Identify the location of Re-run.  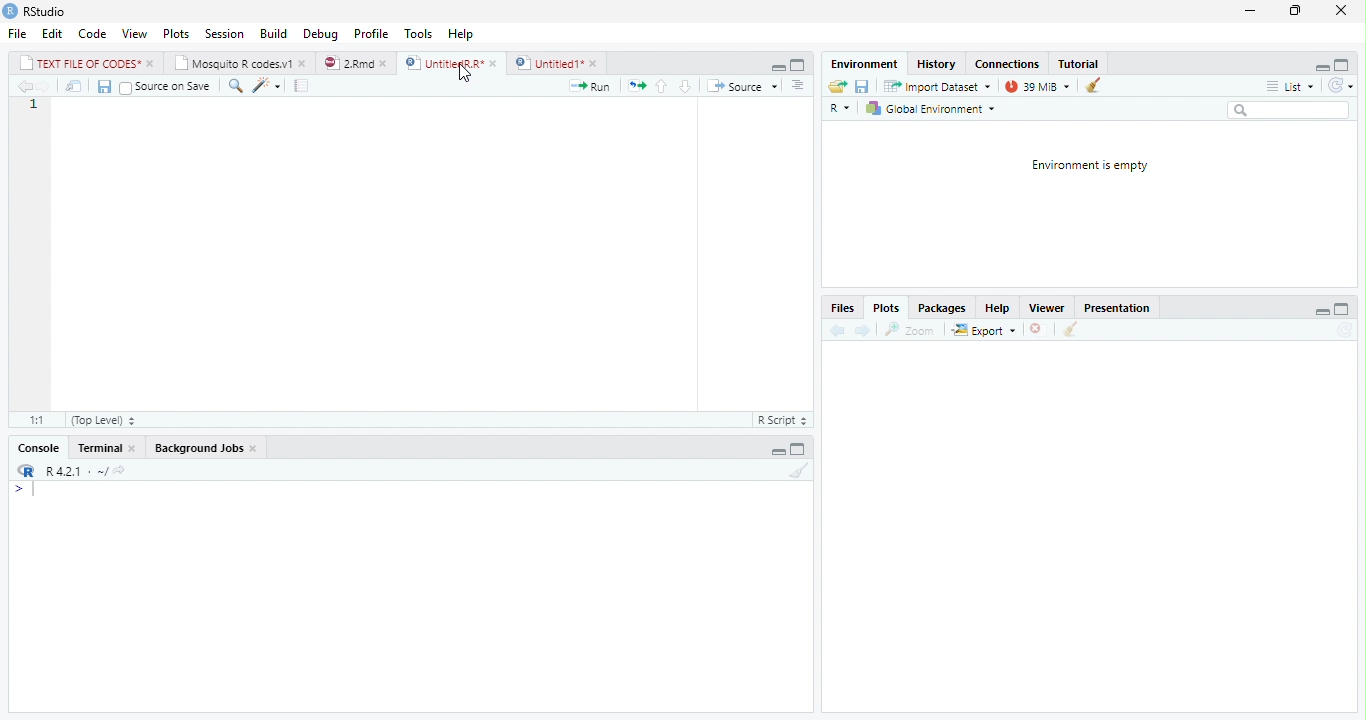
(633, 84).